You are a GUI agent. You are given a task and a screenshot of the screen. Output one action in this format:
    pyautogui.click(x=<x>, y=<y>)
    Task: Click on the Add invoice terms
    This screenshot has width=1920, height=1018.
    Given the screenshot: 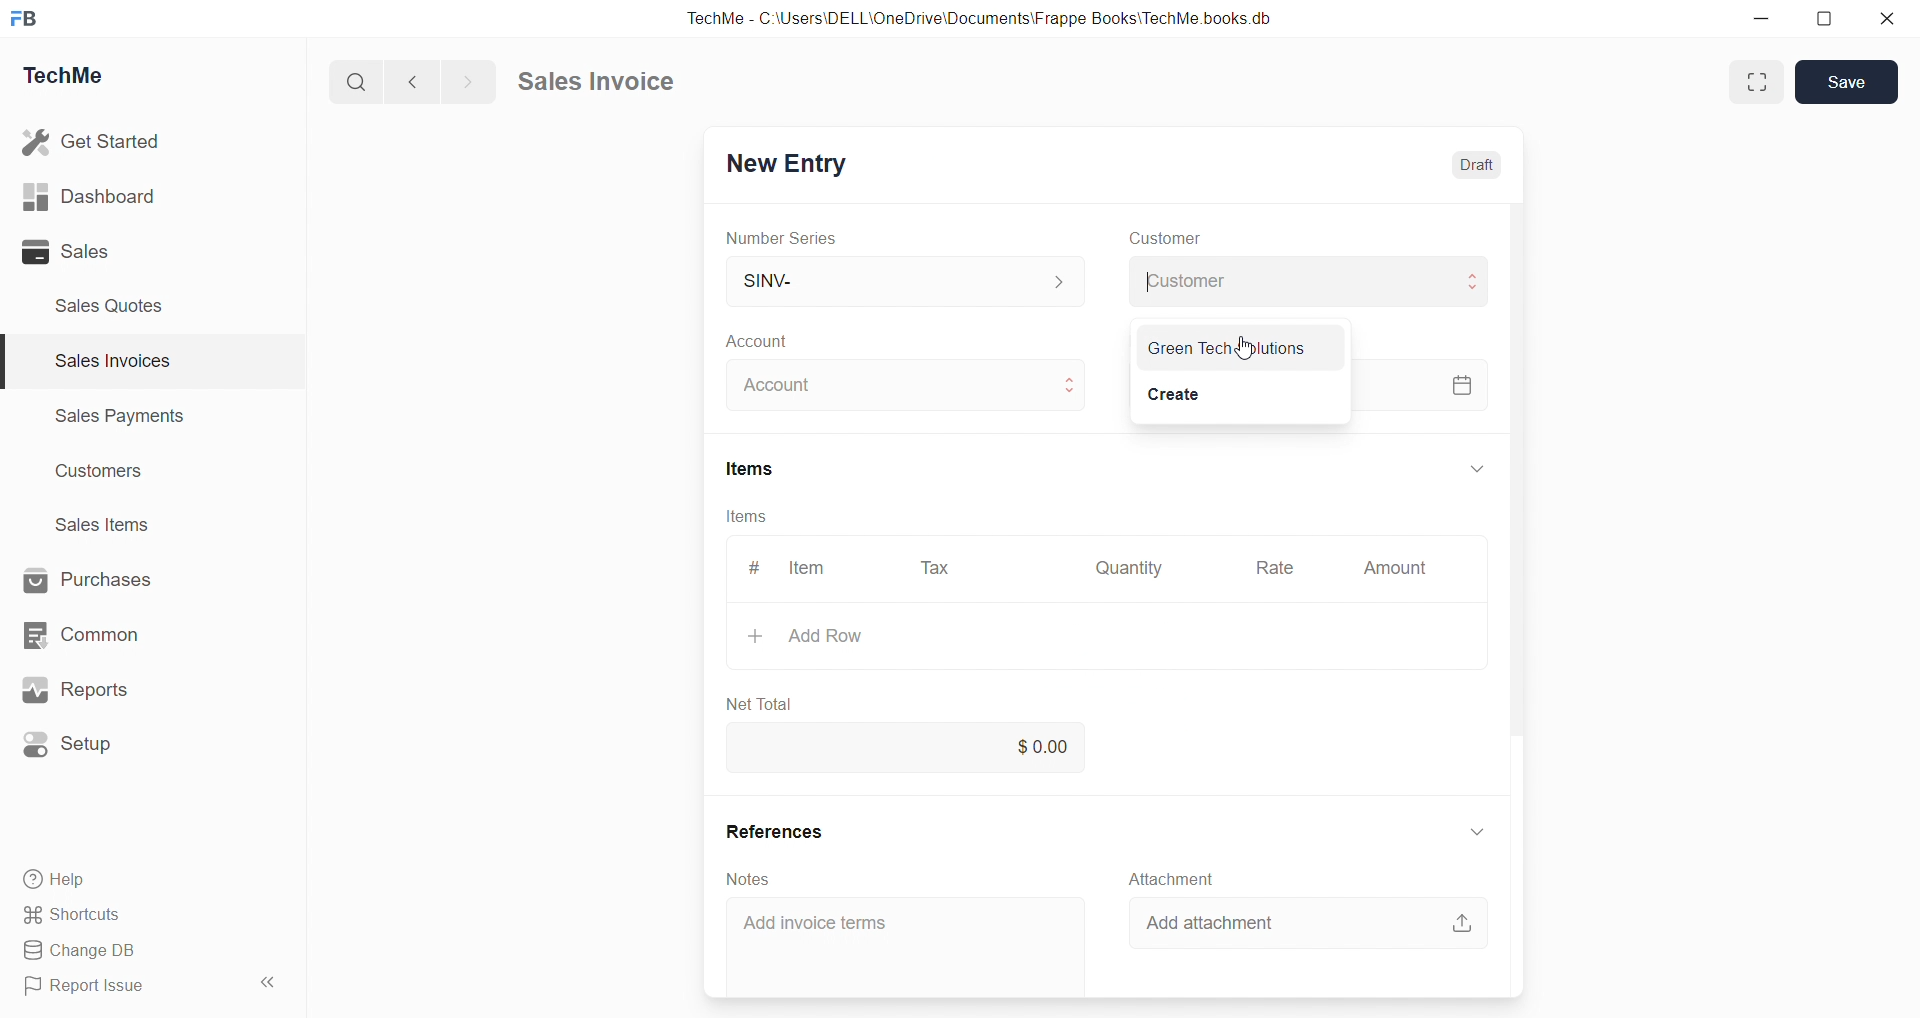 What is the action you would take?
    pyautogui.click(x=816, y=923)
    